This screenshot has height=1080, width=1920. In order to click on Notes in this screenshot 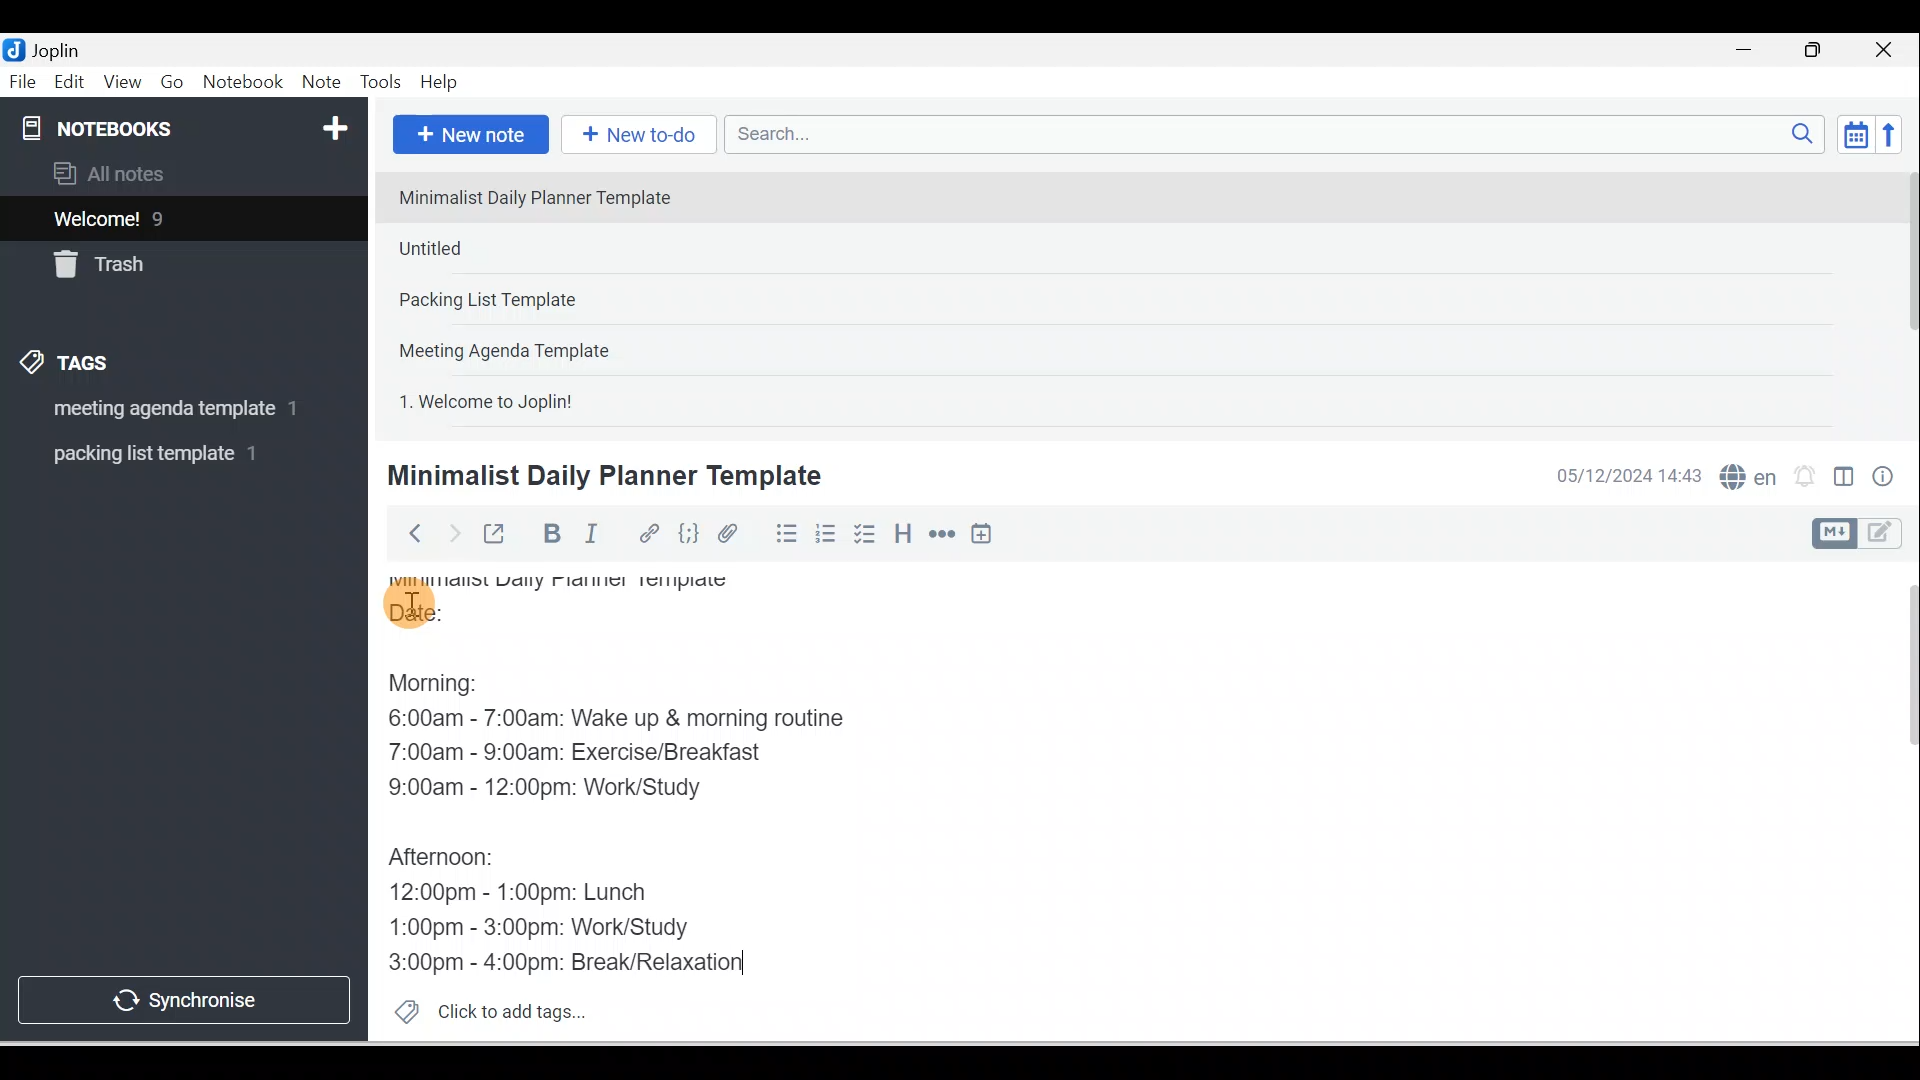, I will do `click(169, 214)`.